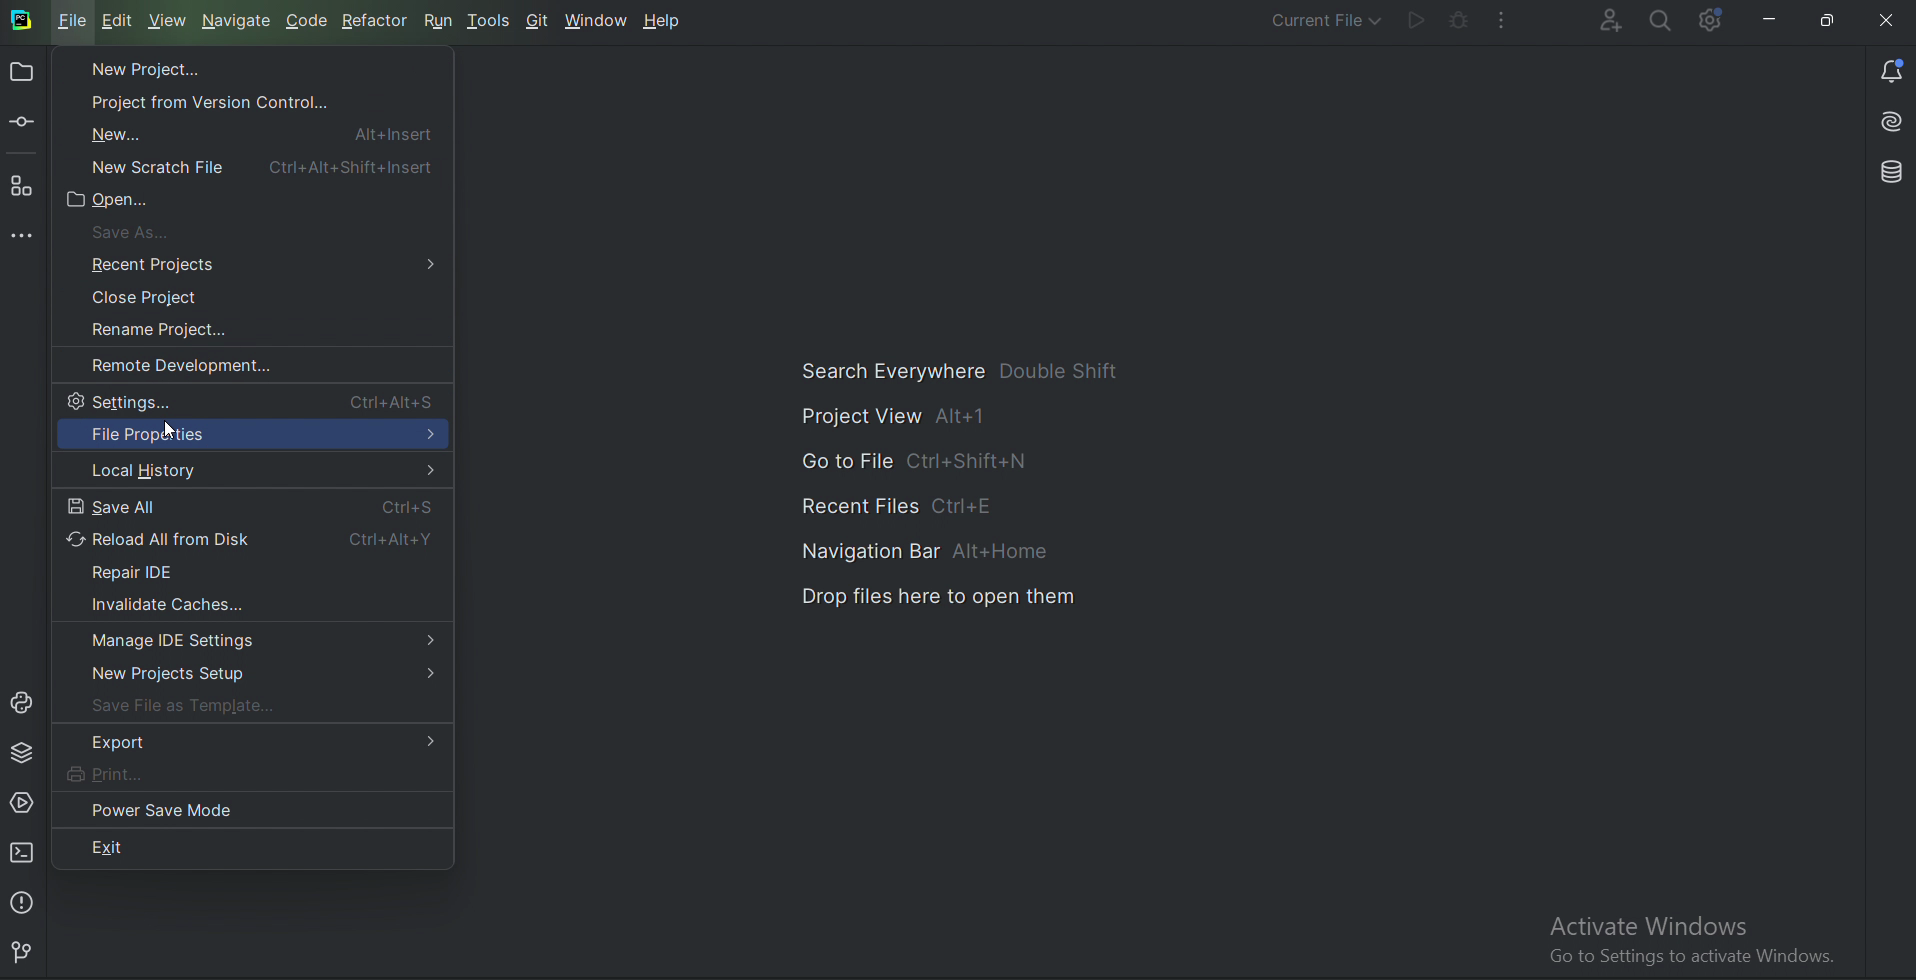  Describe the element at coordinates (219, 97) in the screenshot. I see `Project from version control` at that location.